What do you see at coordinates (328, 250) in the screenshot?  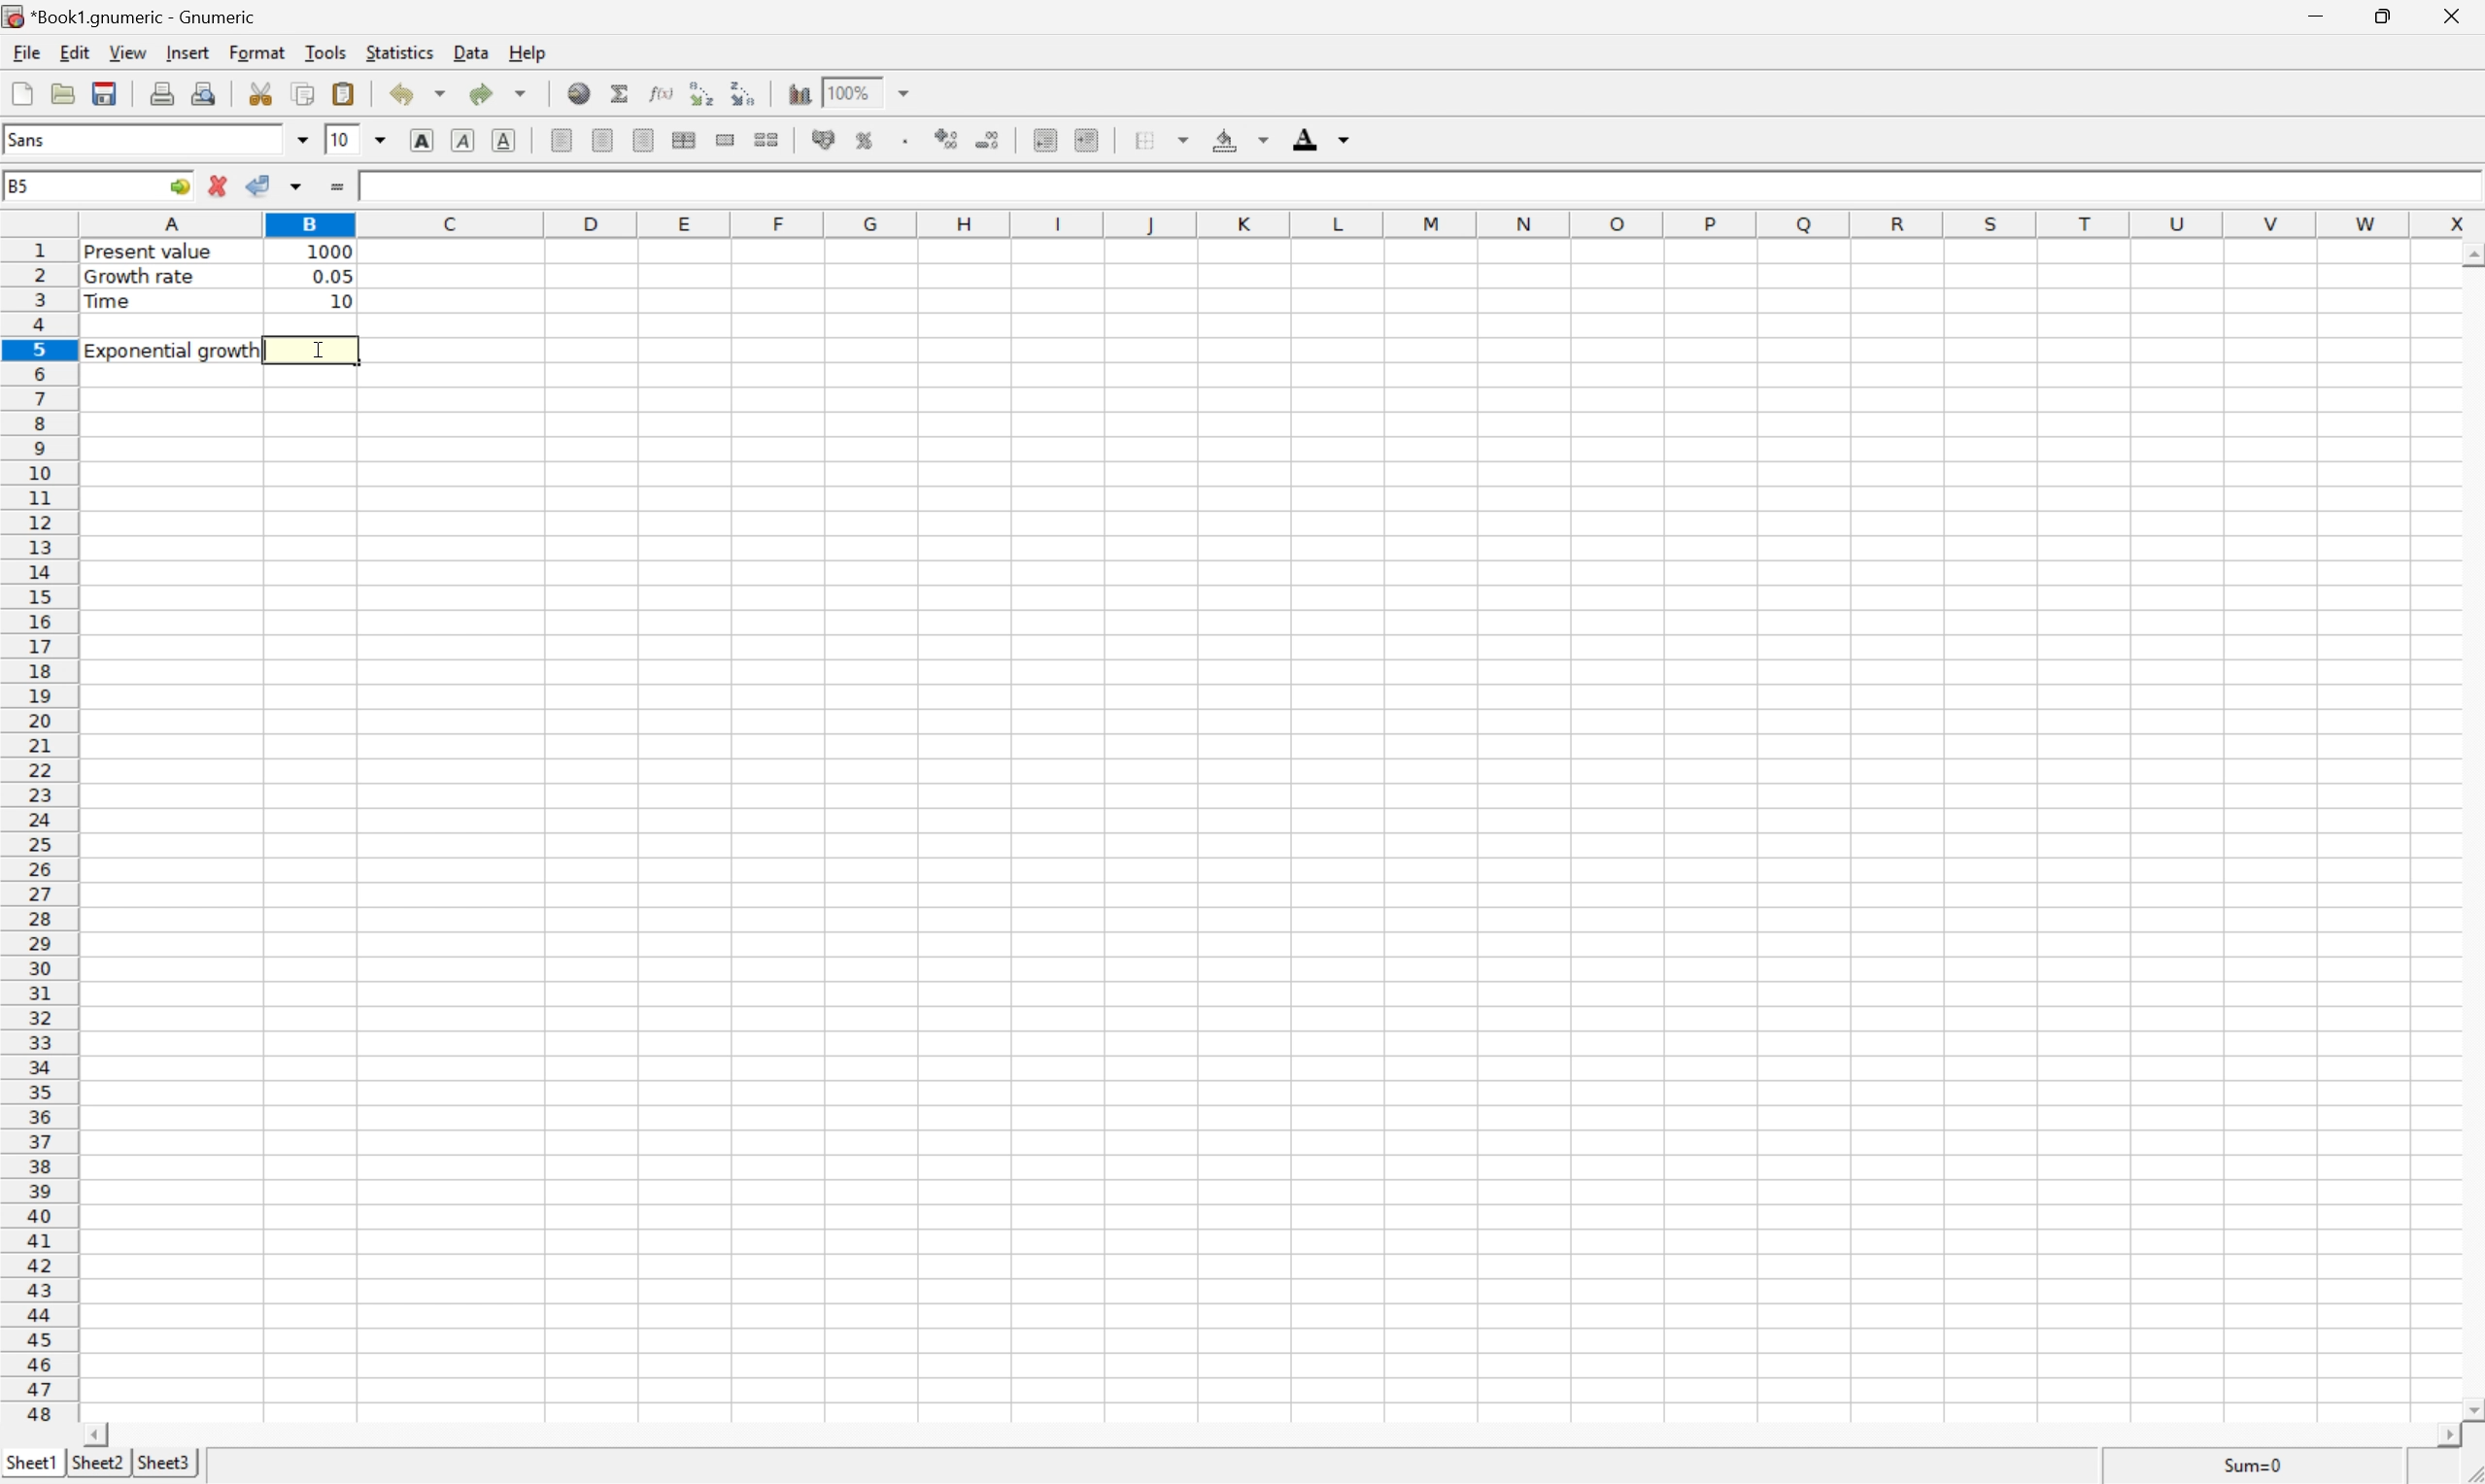 I see `1000` at bounding box center [328, 250].